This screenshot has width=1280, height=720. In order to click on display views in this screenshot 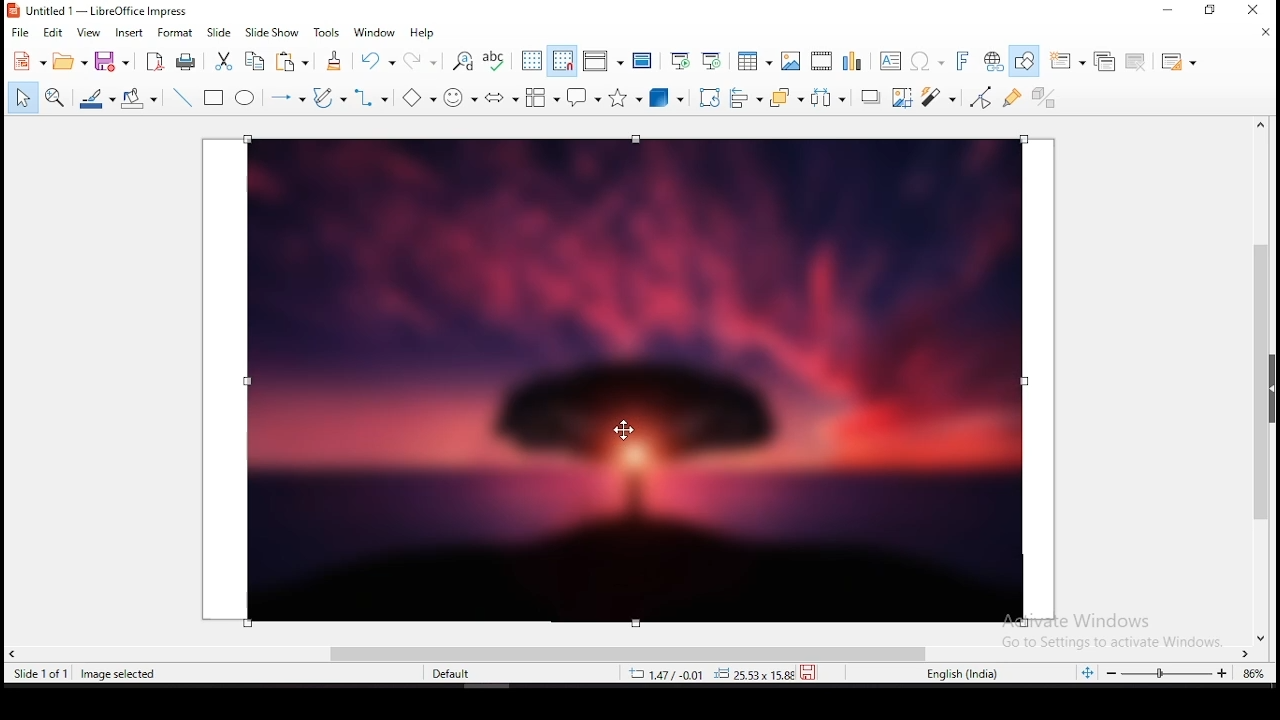, I will do `click(604, 62)`.